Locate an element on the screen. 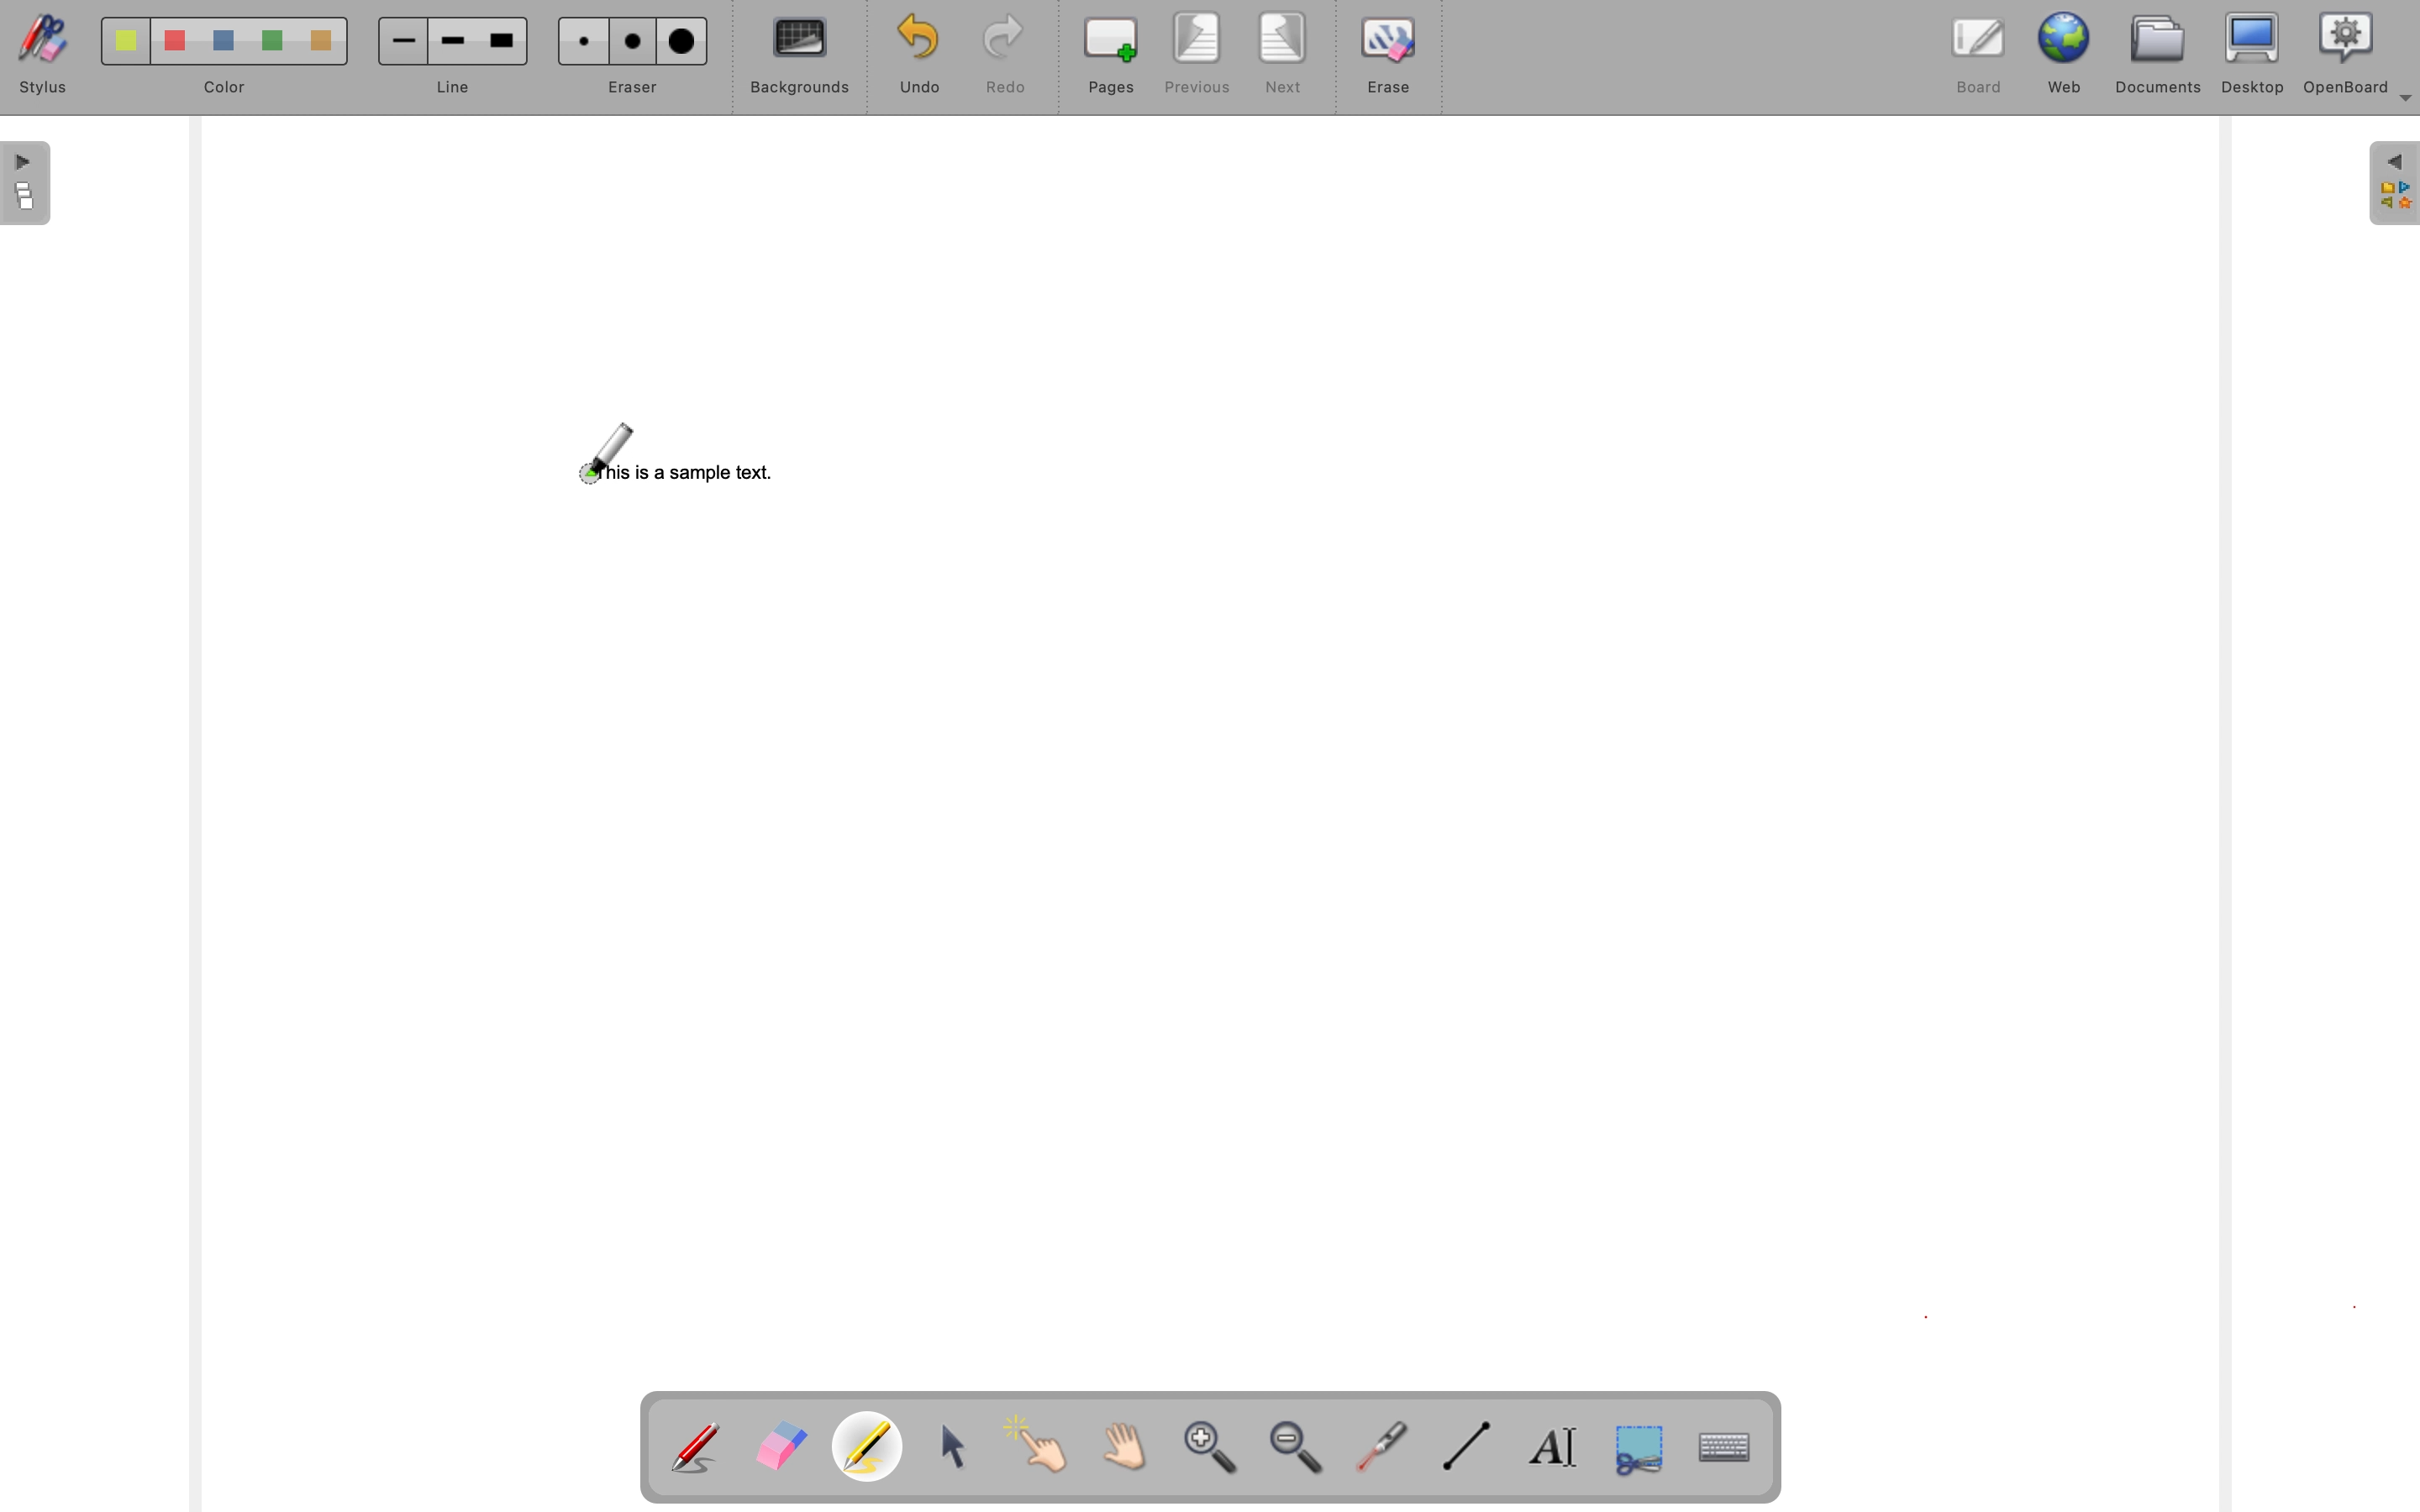 This screenshot has width=2420, height=1512. documents is located at coordinates (2159, 58).